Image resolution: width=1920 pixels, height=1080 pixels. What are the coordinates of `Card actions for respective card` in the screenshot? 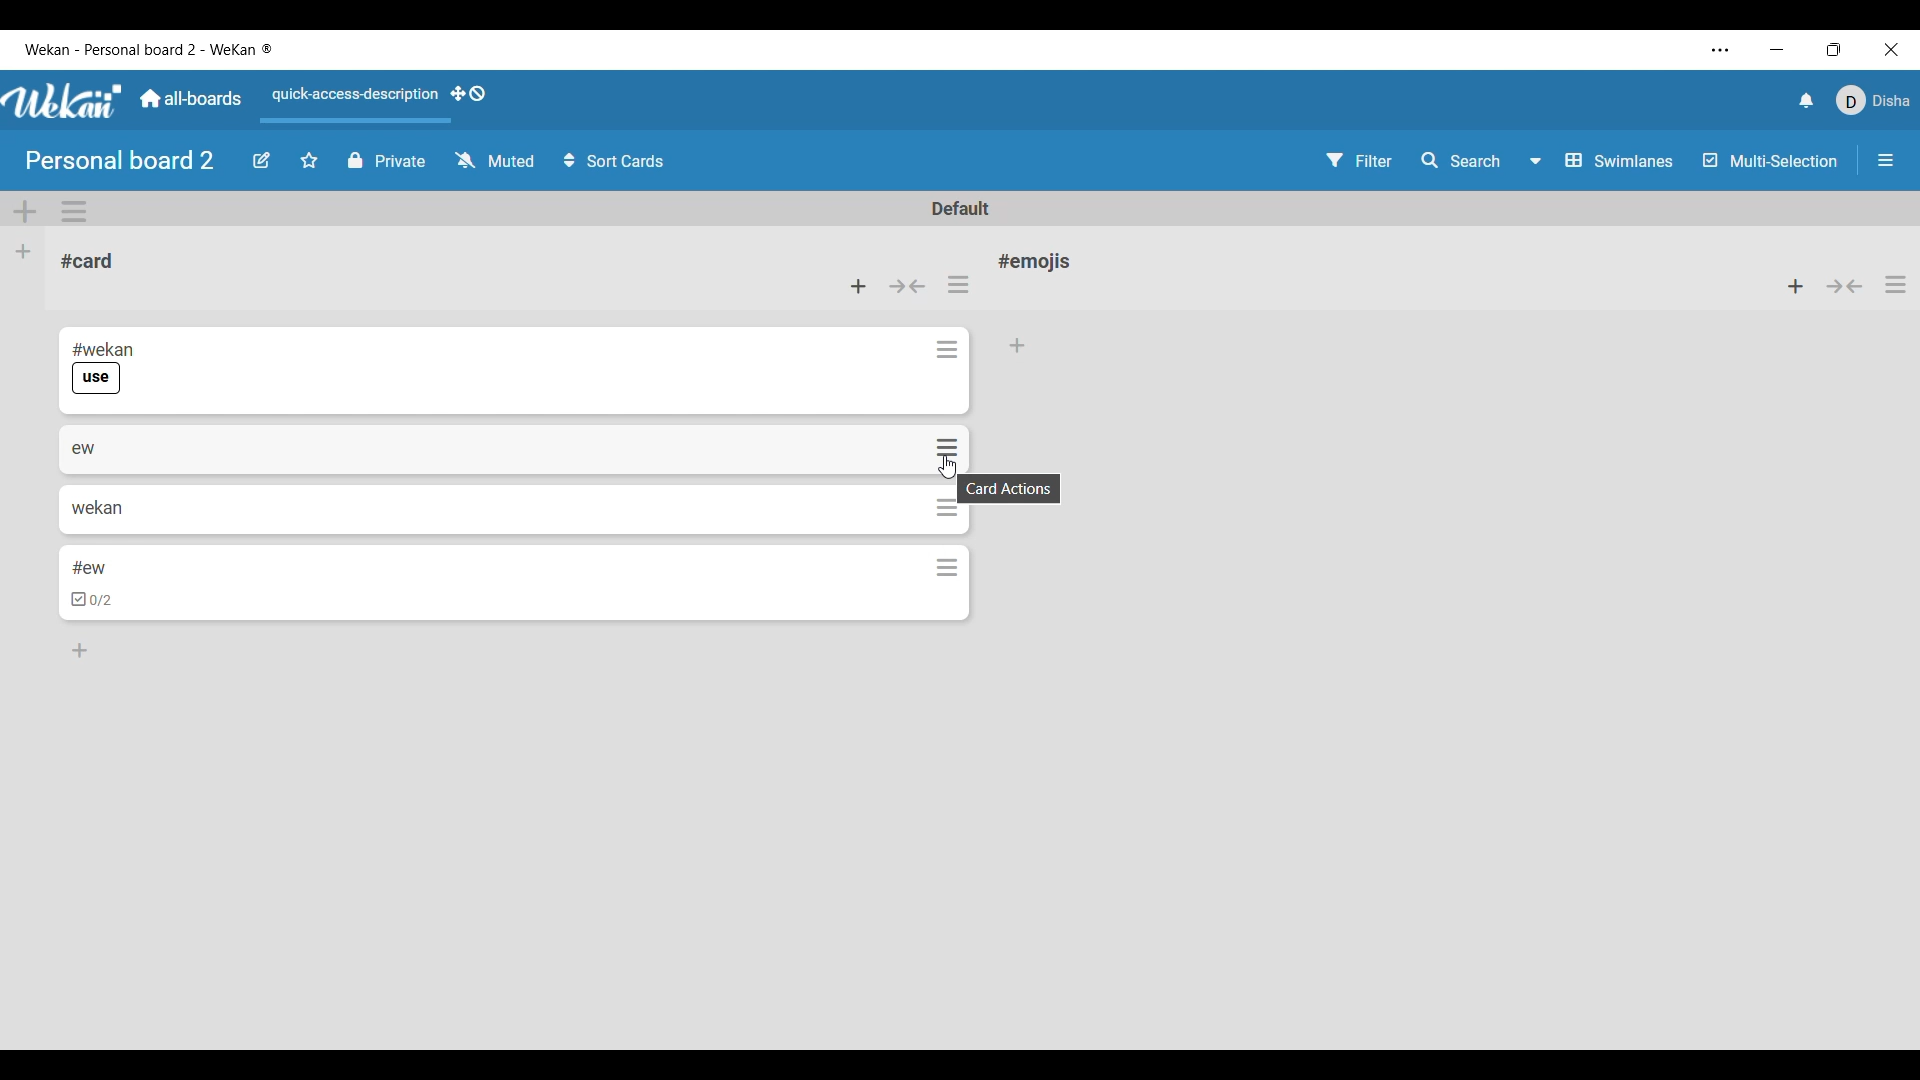 It's located at (950, 564).